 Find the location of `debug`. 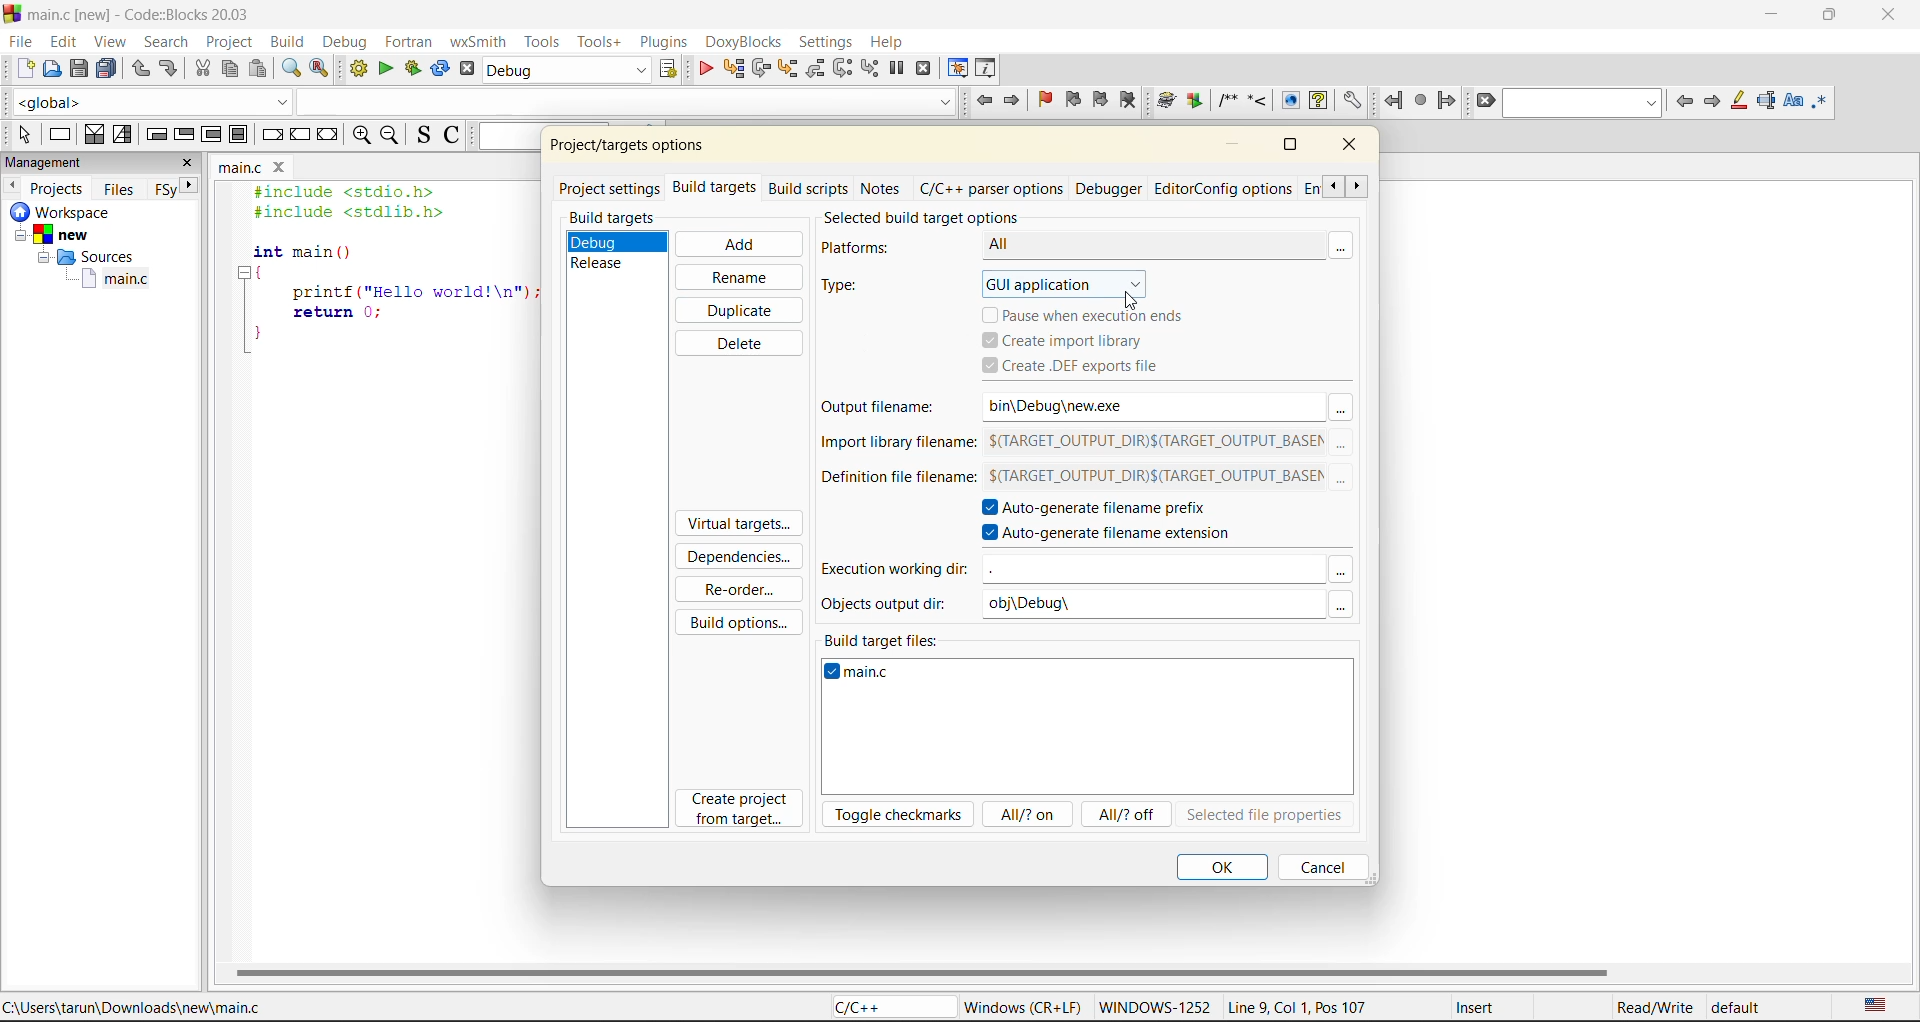

debug is located at coordinates (351, 44).